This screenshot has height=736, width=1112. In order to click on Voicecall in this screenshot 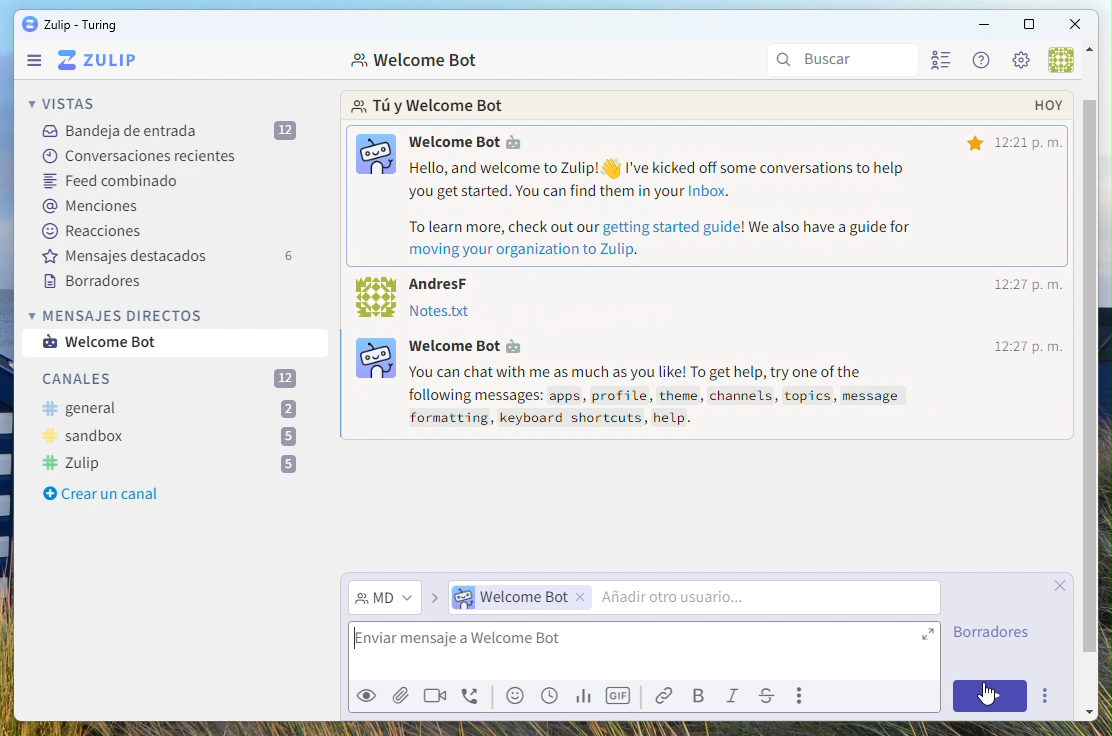, I will do `click(472, 698)`.